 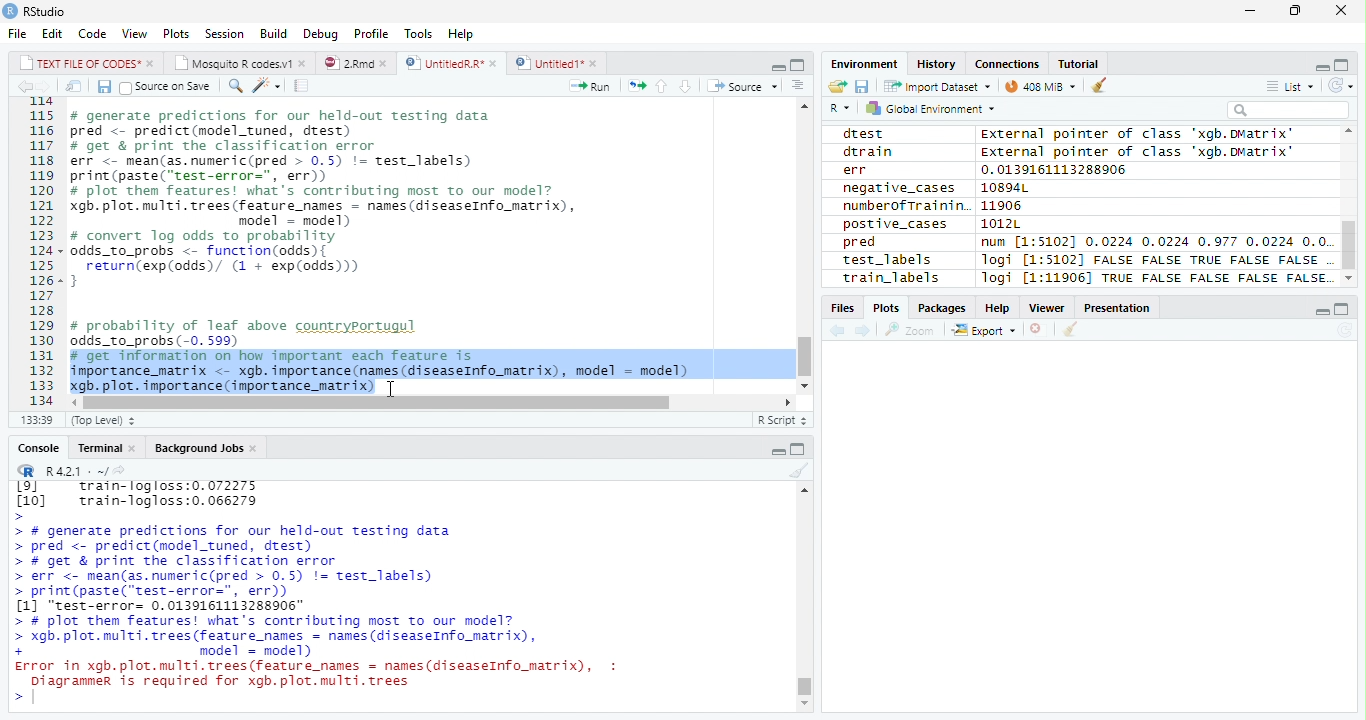 What do you see at coordinates (859, 63) in the screenshot?
I see `Environment` at bounding box center [859, 63].